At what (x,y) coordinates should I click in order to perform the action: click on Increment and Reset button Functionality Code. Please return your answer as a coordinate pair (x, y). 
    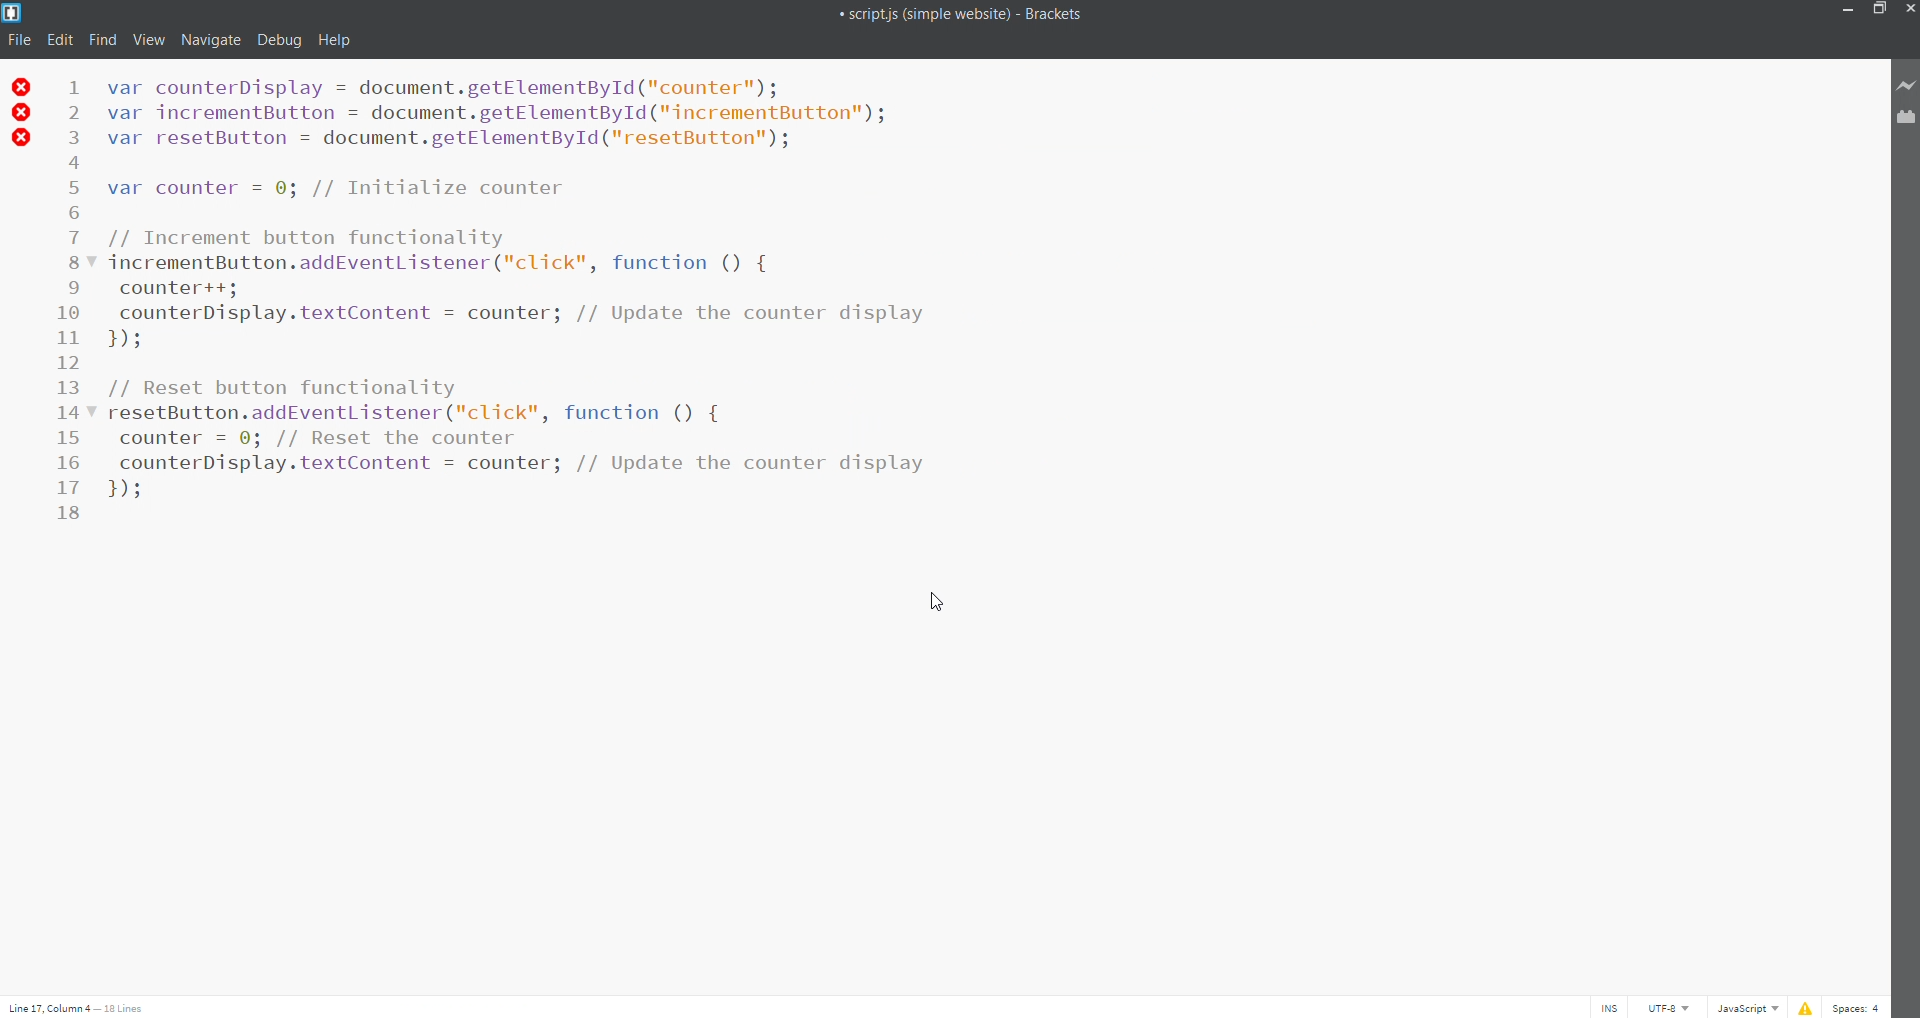
    Looking at the image, I should click on (535, 286).